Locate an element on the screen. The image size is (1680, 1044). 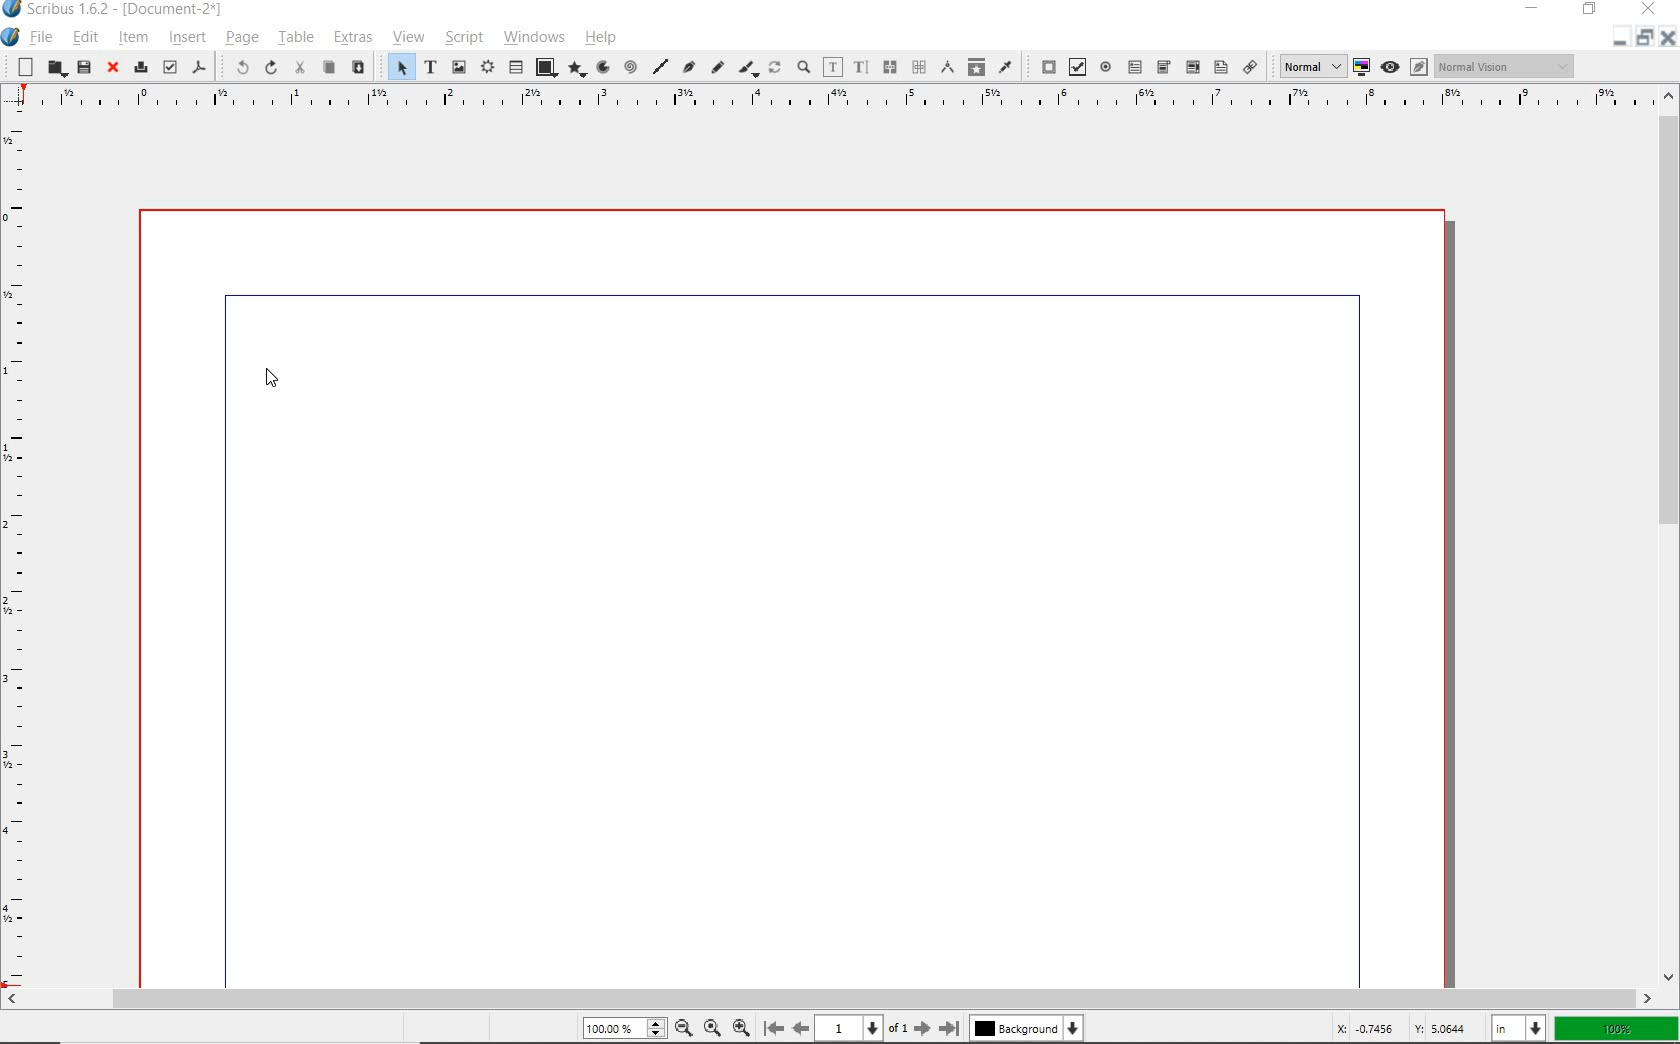
ruler is located at coordinates (828, 98).